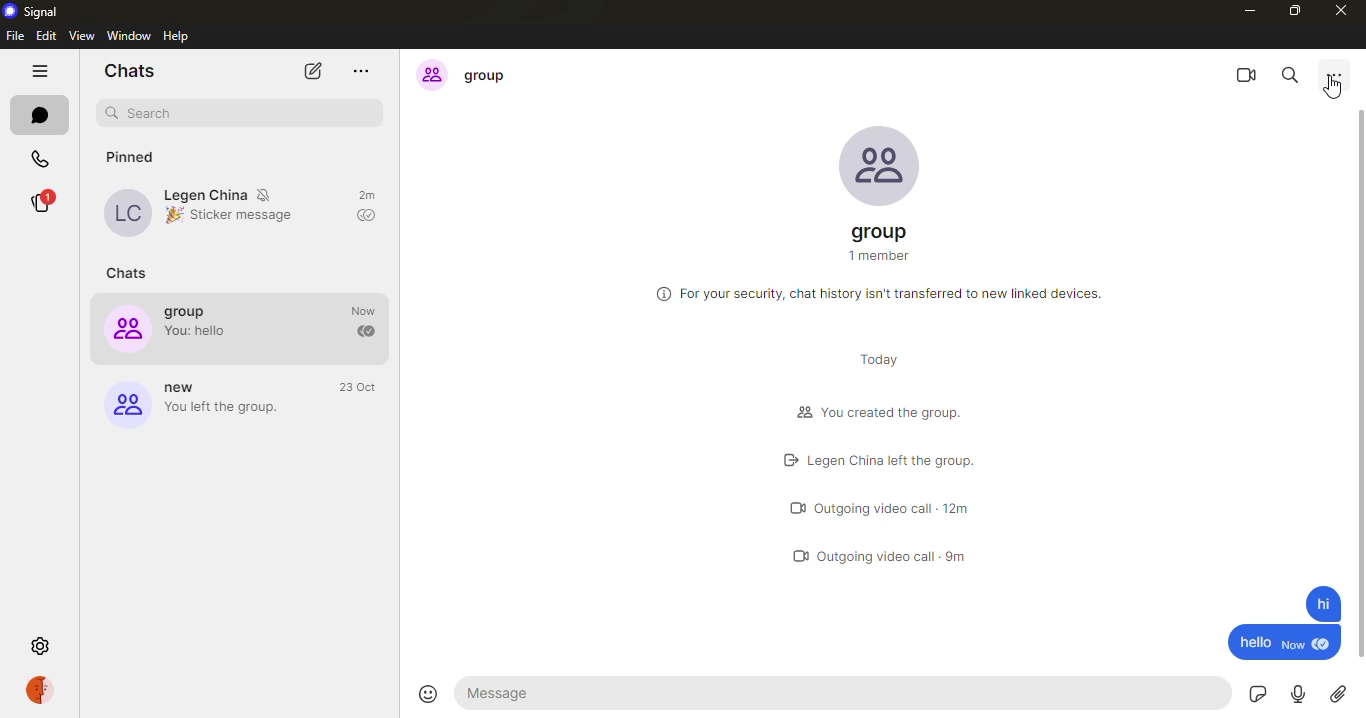 Image resolution: width=1366 pixels, height=718 pixels. Describe the element at coordinates (429, 74) in the screenshot. I see `profile icon` at that location.